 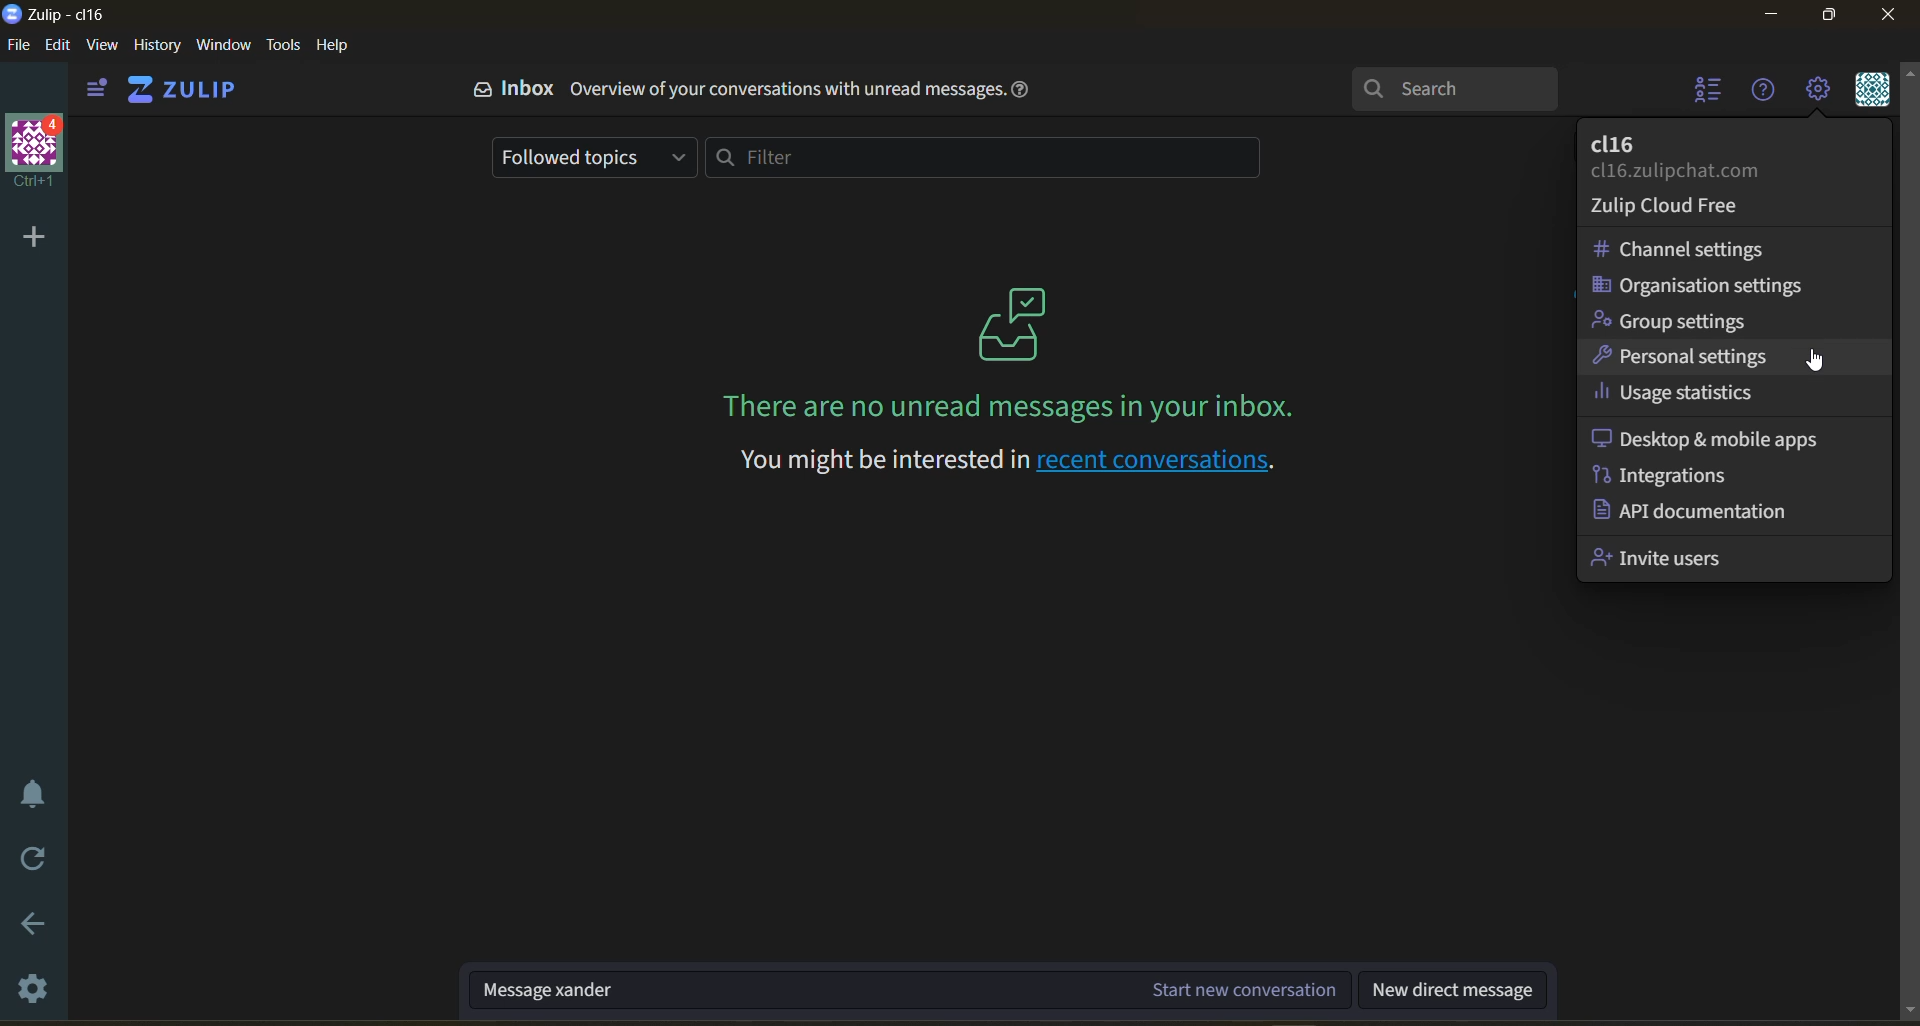 What do you see at coordinates (74, 14) in the screenshot?
I see `app name and organisation name` at bounding box center [74, 14].